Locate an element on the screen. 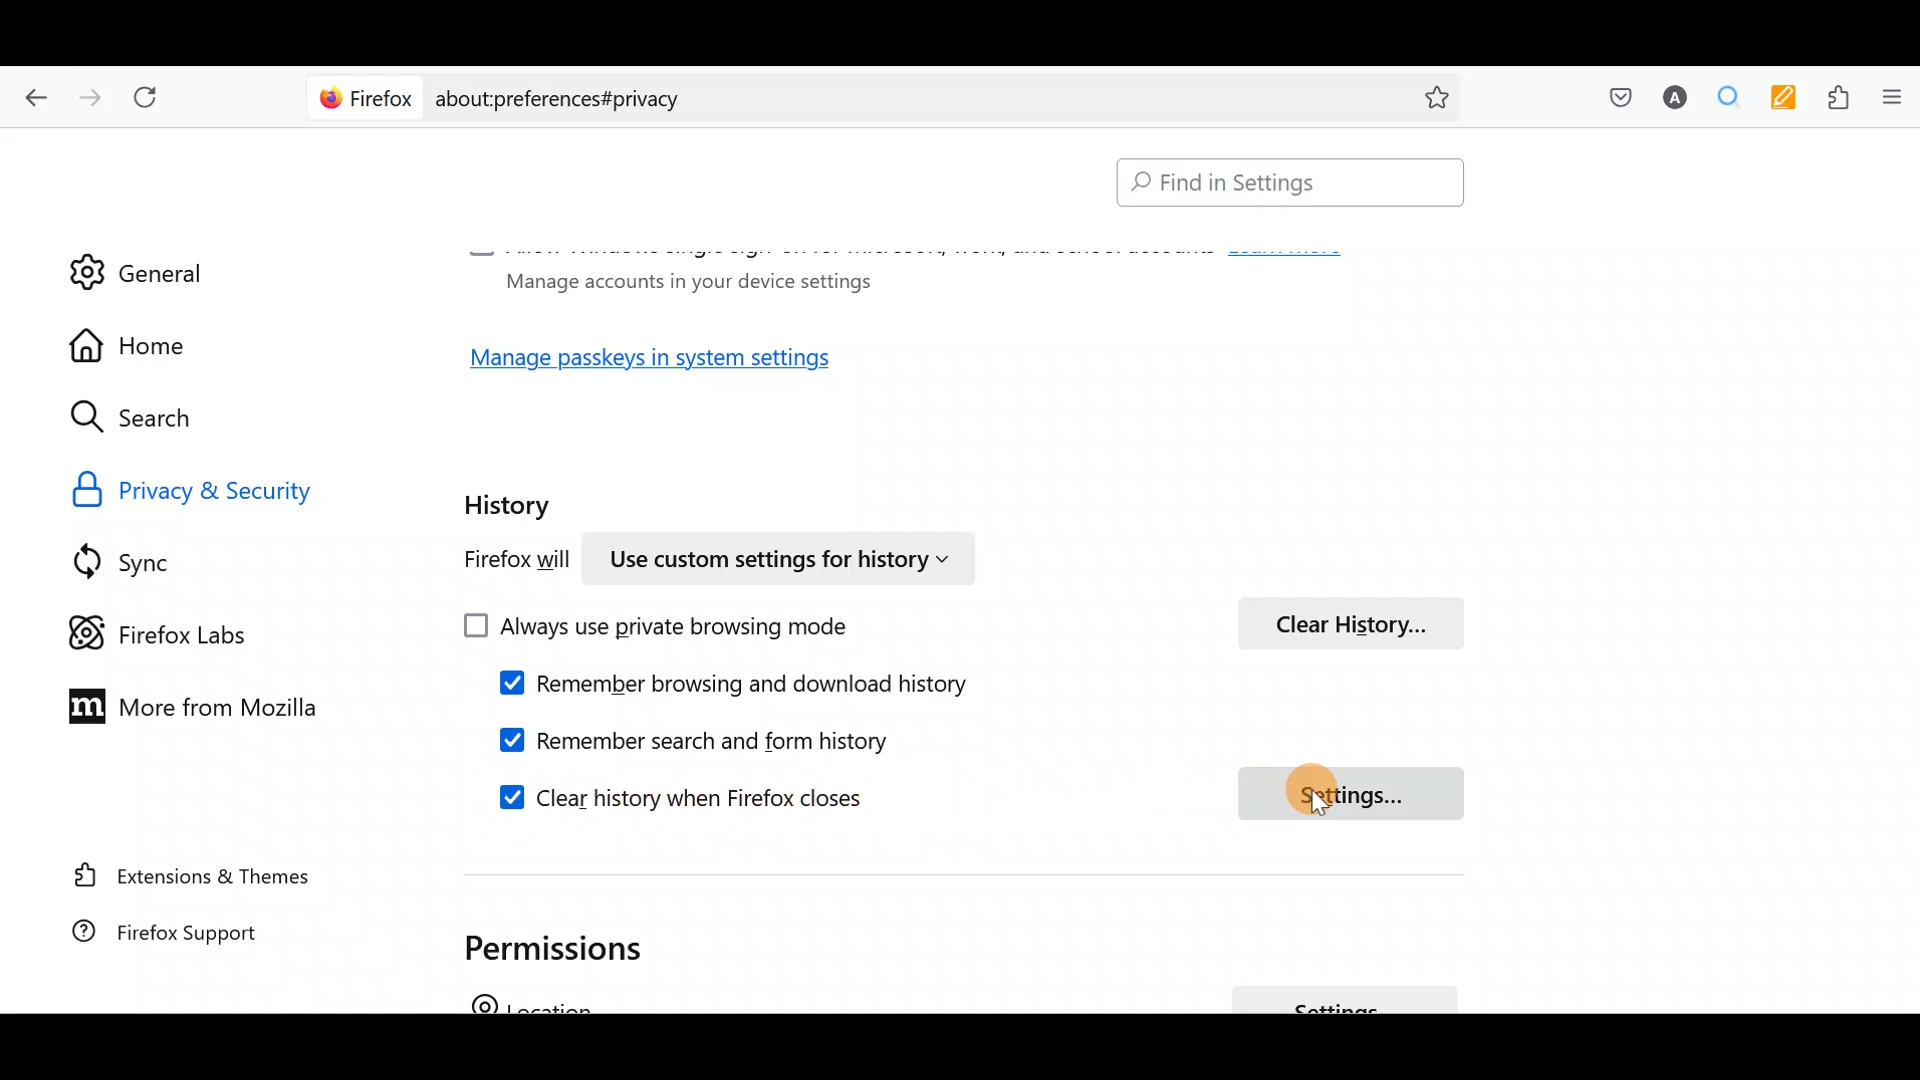  Extension & themes is located at coordinates (197, 879).